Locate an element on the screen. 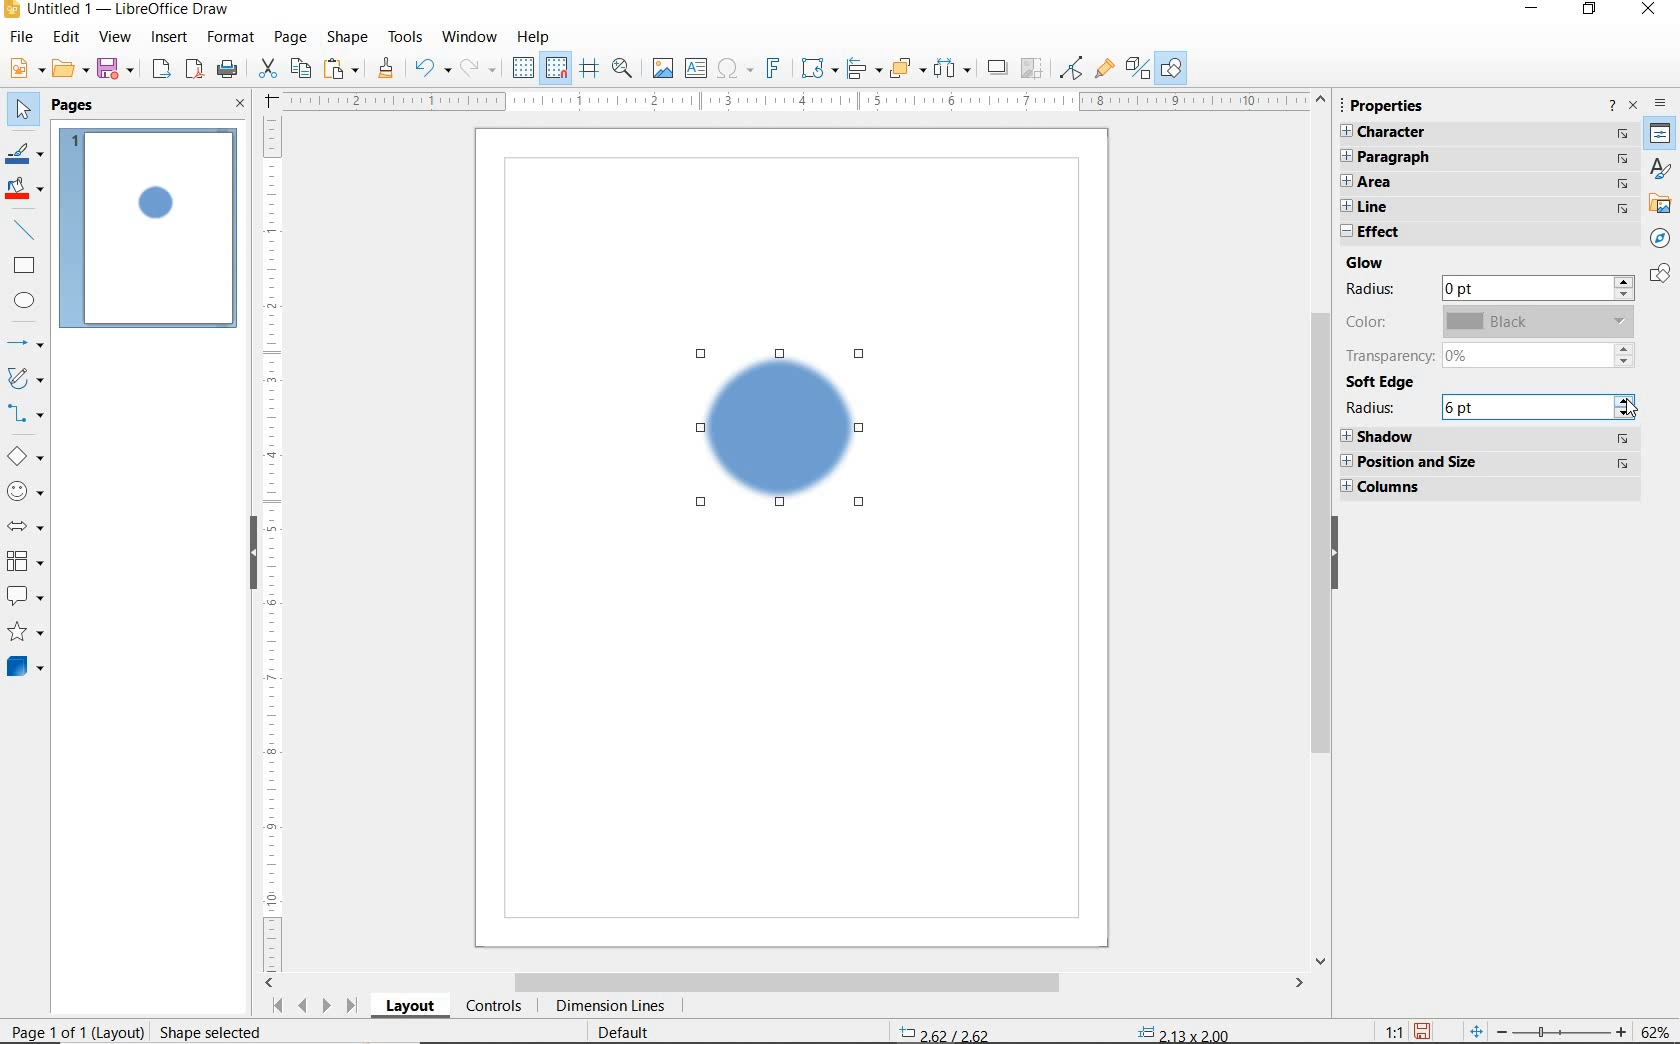  LINE COLOR is located at coordinates (27, 156).